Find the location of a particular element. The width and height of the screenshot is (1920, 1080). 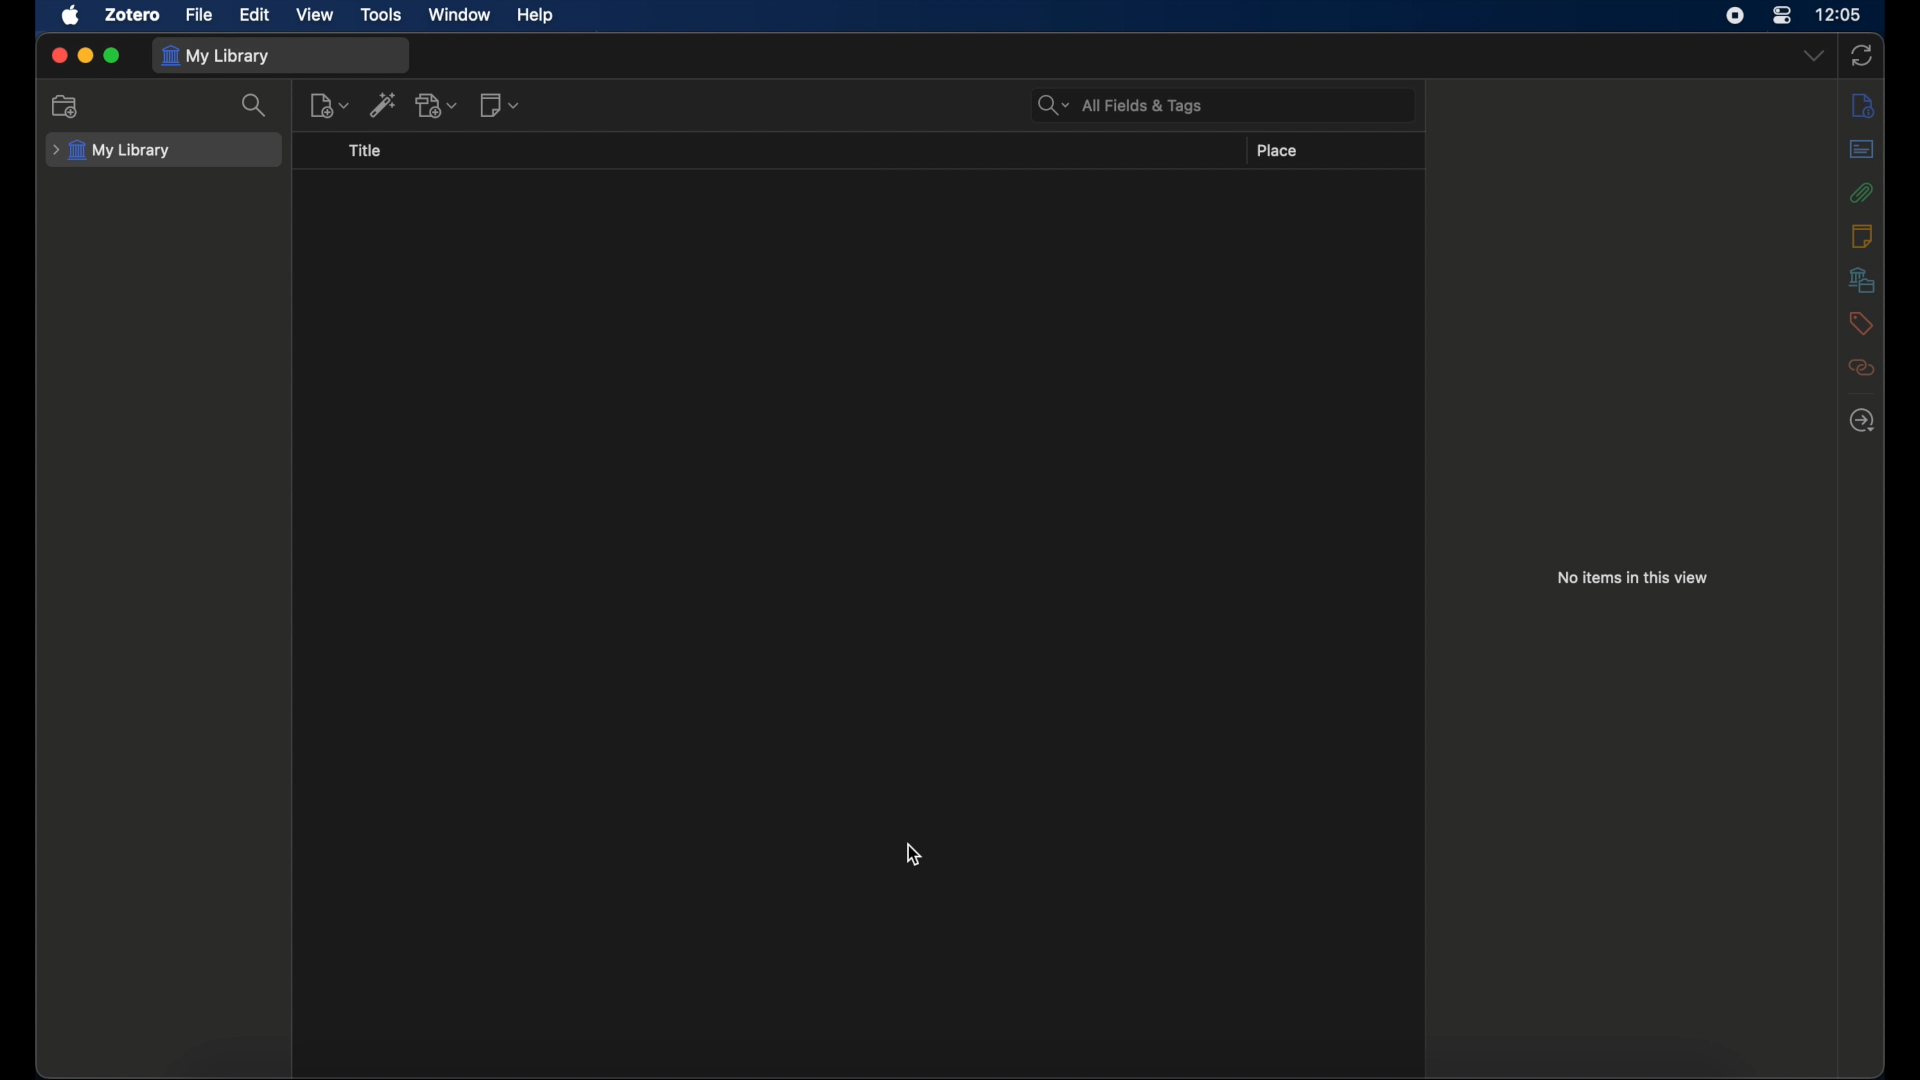

apple is located at coordinates (72, 15).